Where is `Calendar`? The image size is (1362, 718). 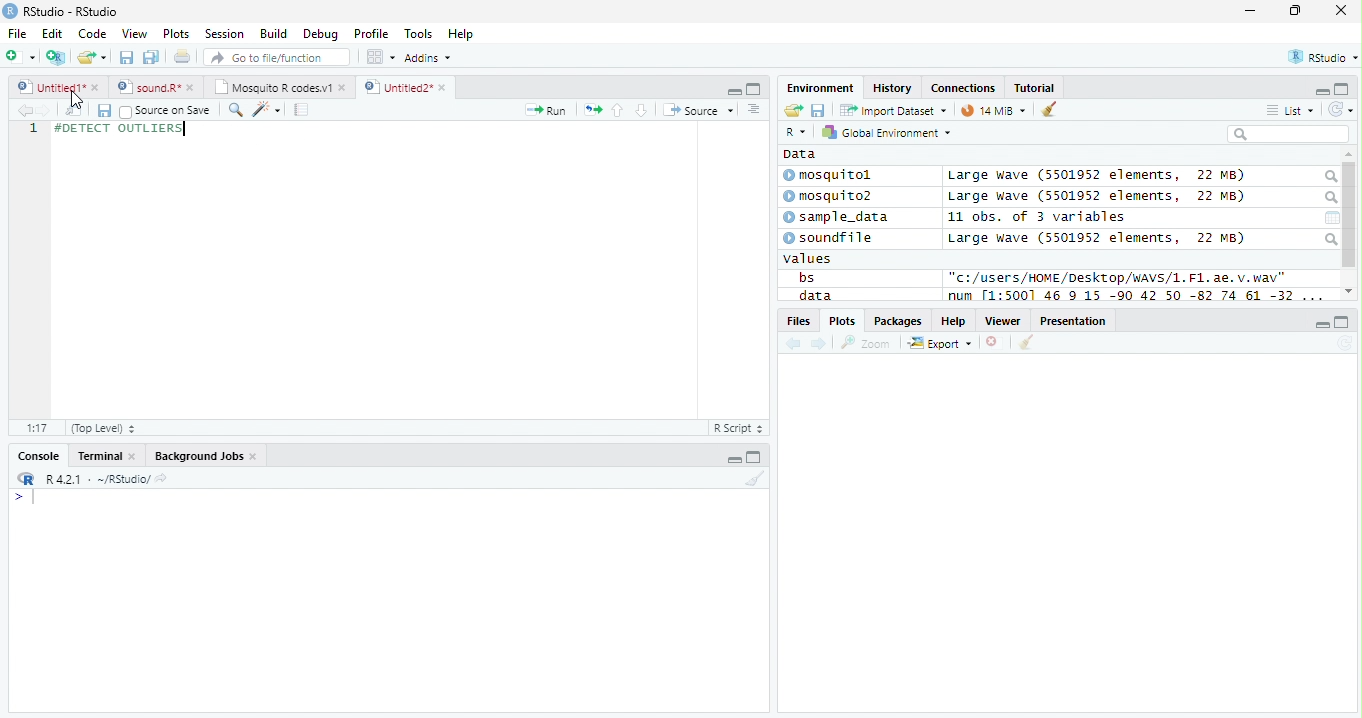 Calendar is located at coordinates (1332, 218).